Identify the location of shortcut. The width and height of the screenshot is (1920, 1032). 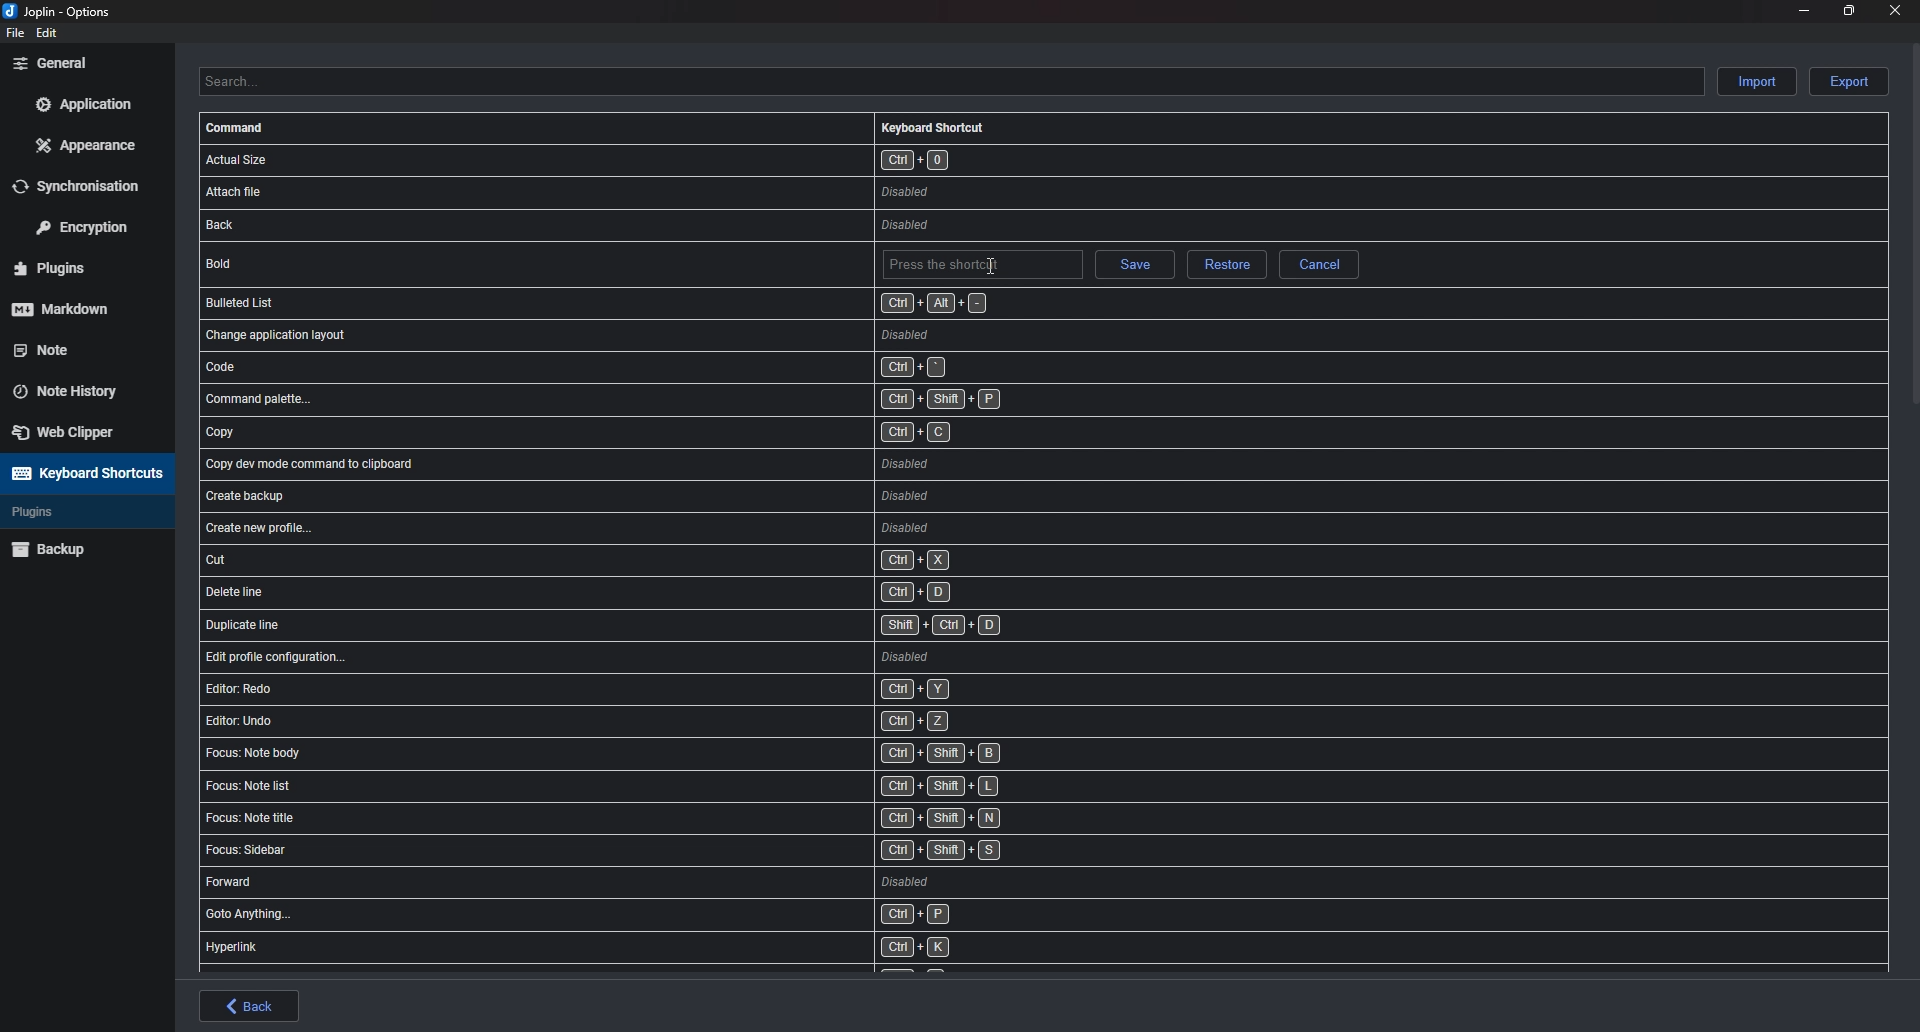
(651, 851).